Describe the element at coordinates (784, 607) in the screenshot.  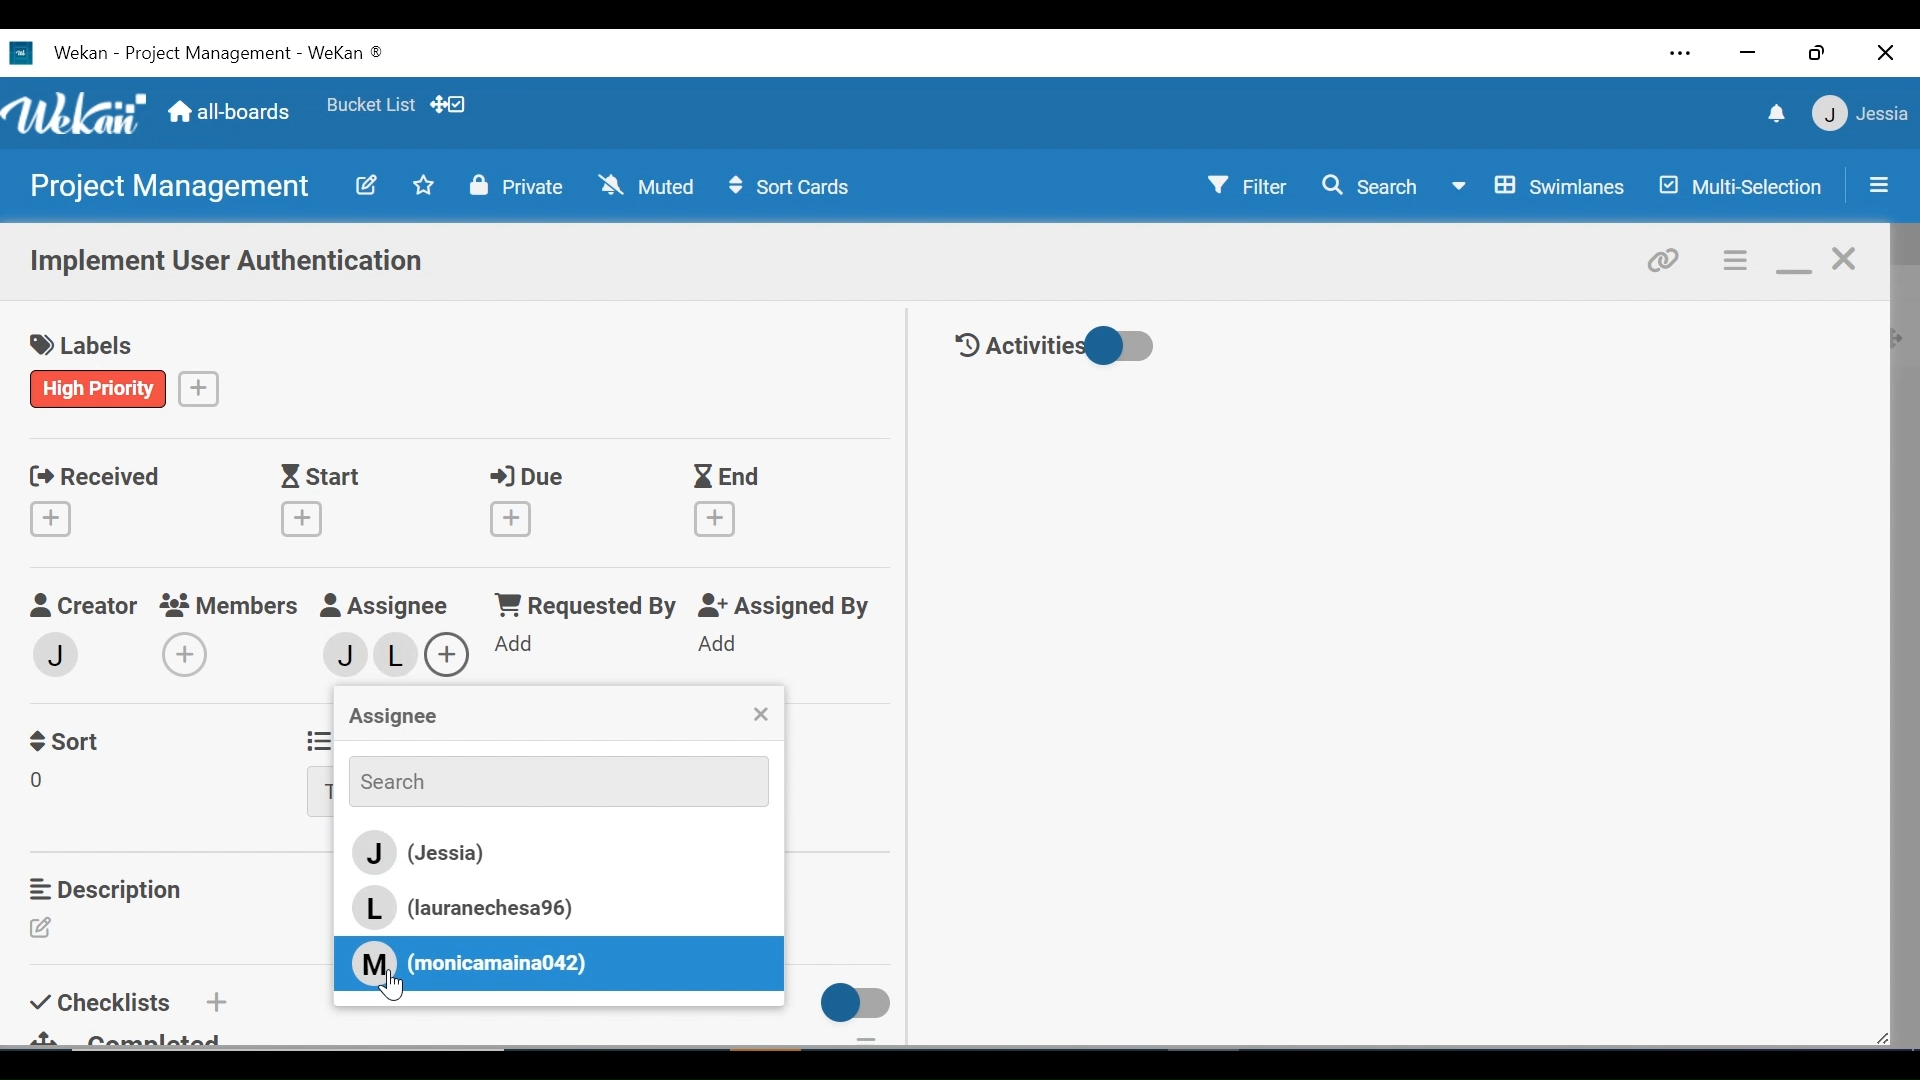
I see `Assigned By` at that location.